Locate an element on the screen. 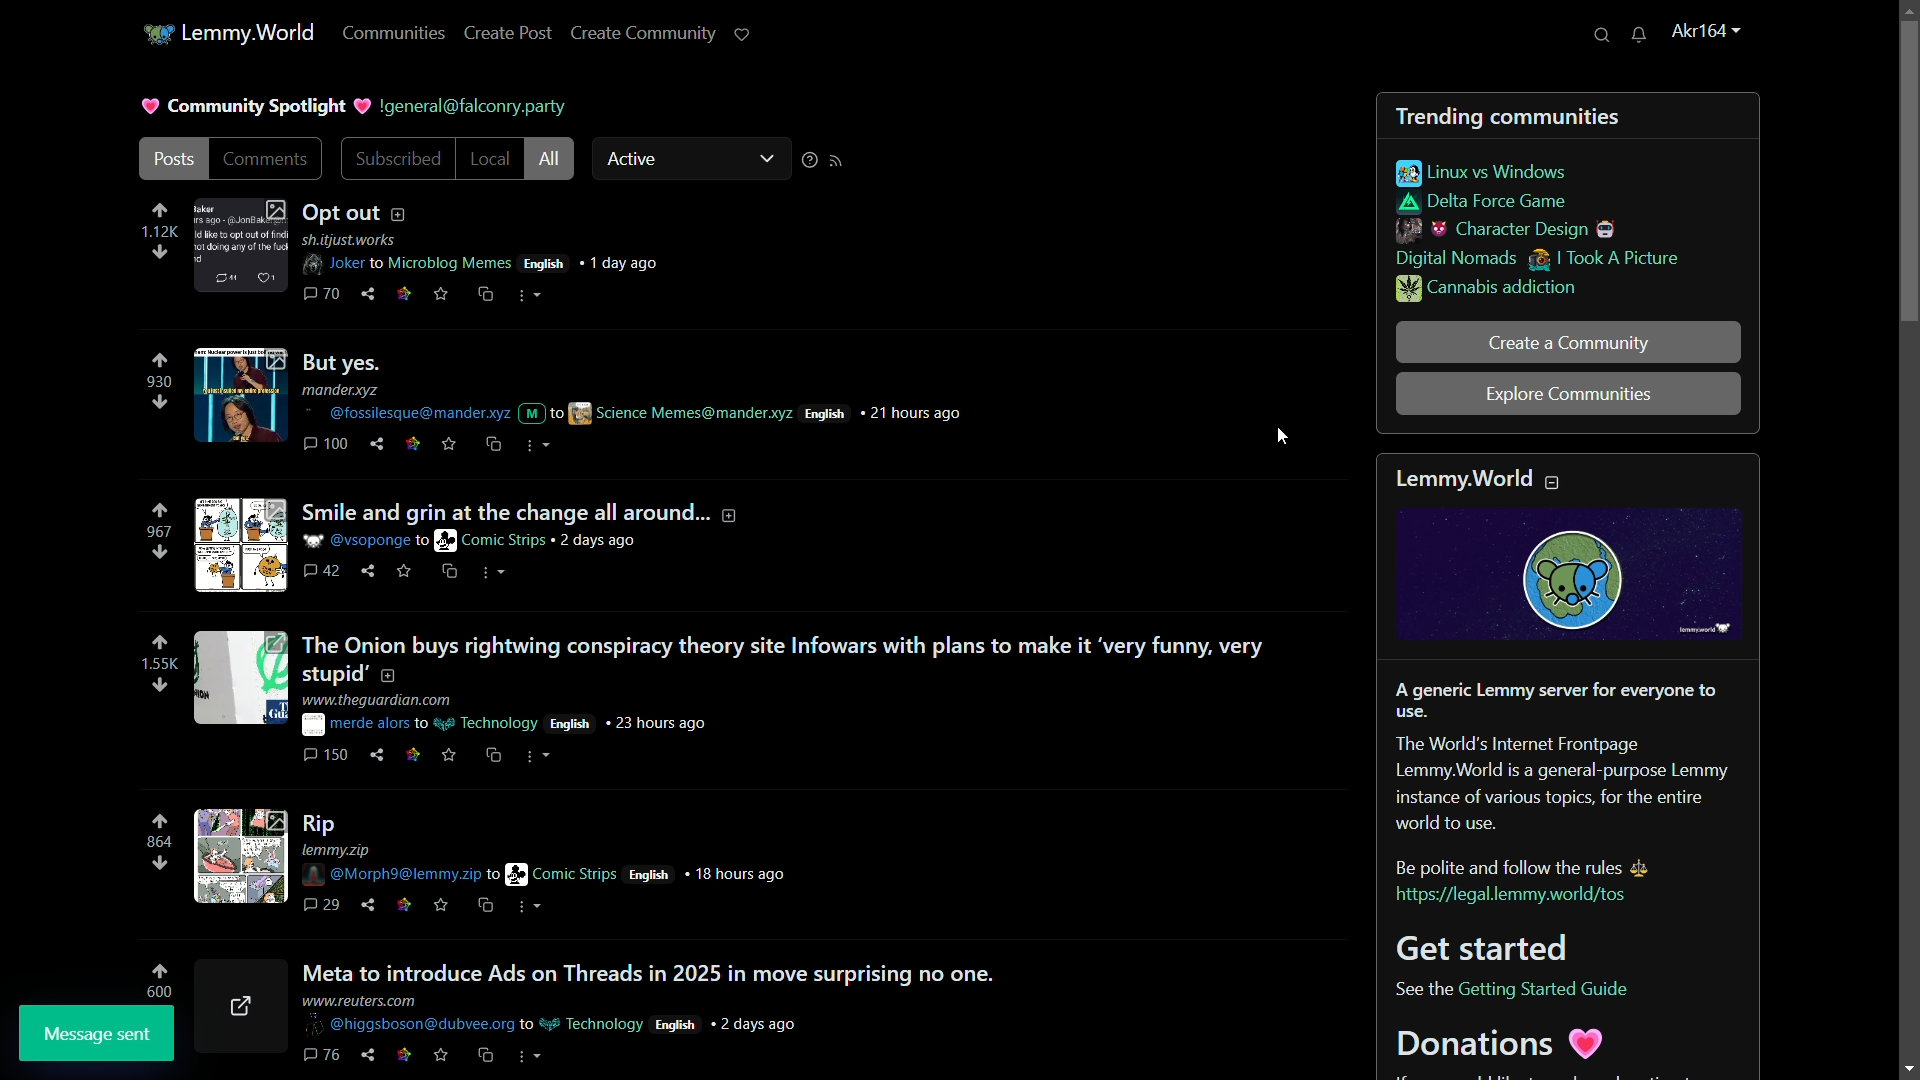 The height and width of the screenshot is (1080, 1920). active is located at coordinates (635, 160).